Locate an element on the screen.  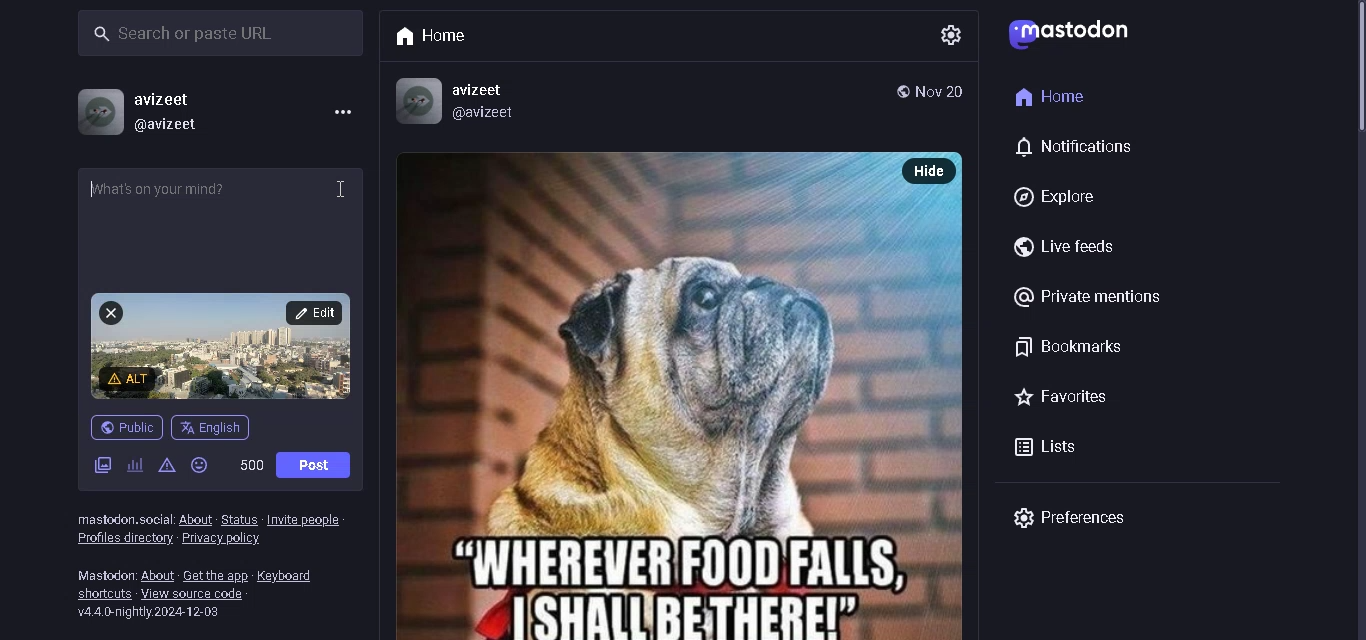
word limit is located at coordinates (248, 469).